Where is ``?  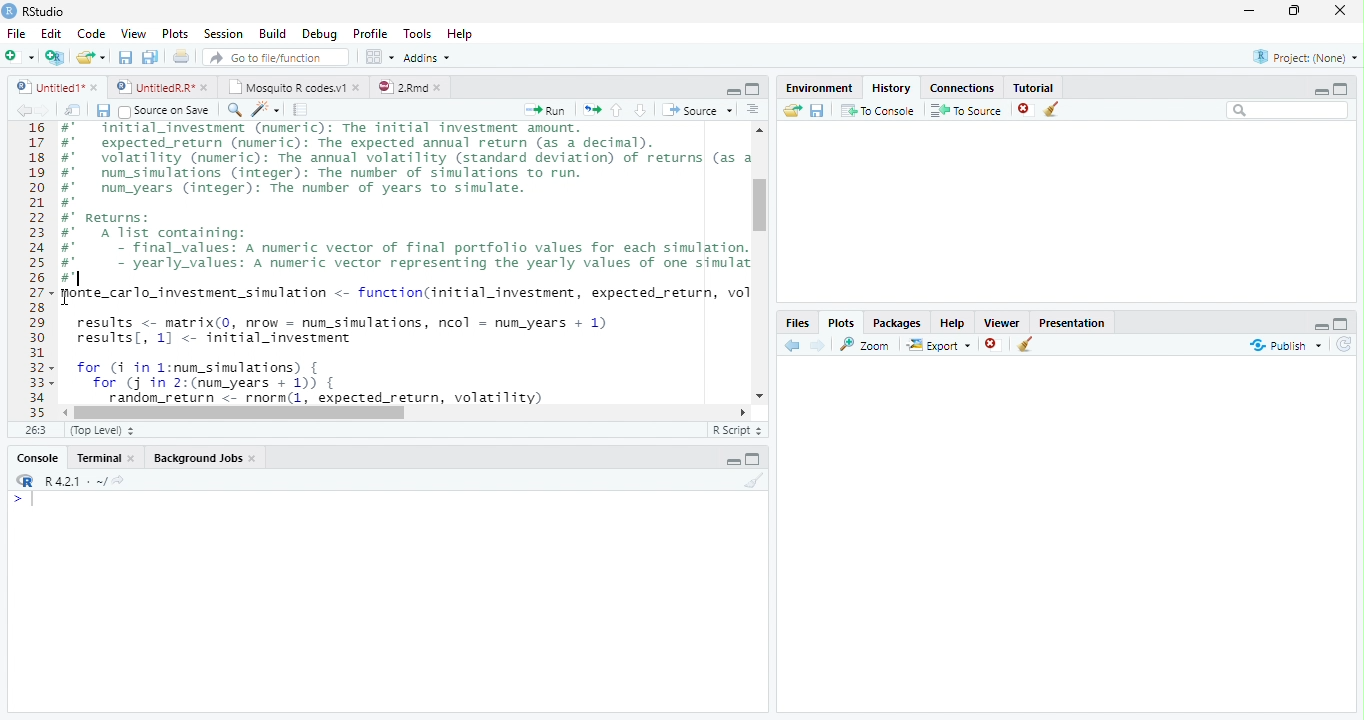  is located at coordinates (732, 89).